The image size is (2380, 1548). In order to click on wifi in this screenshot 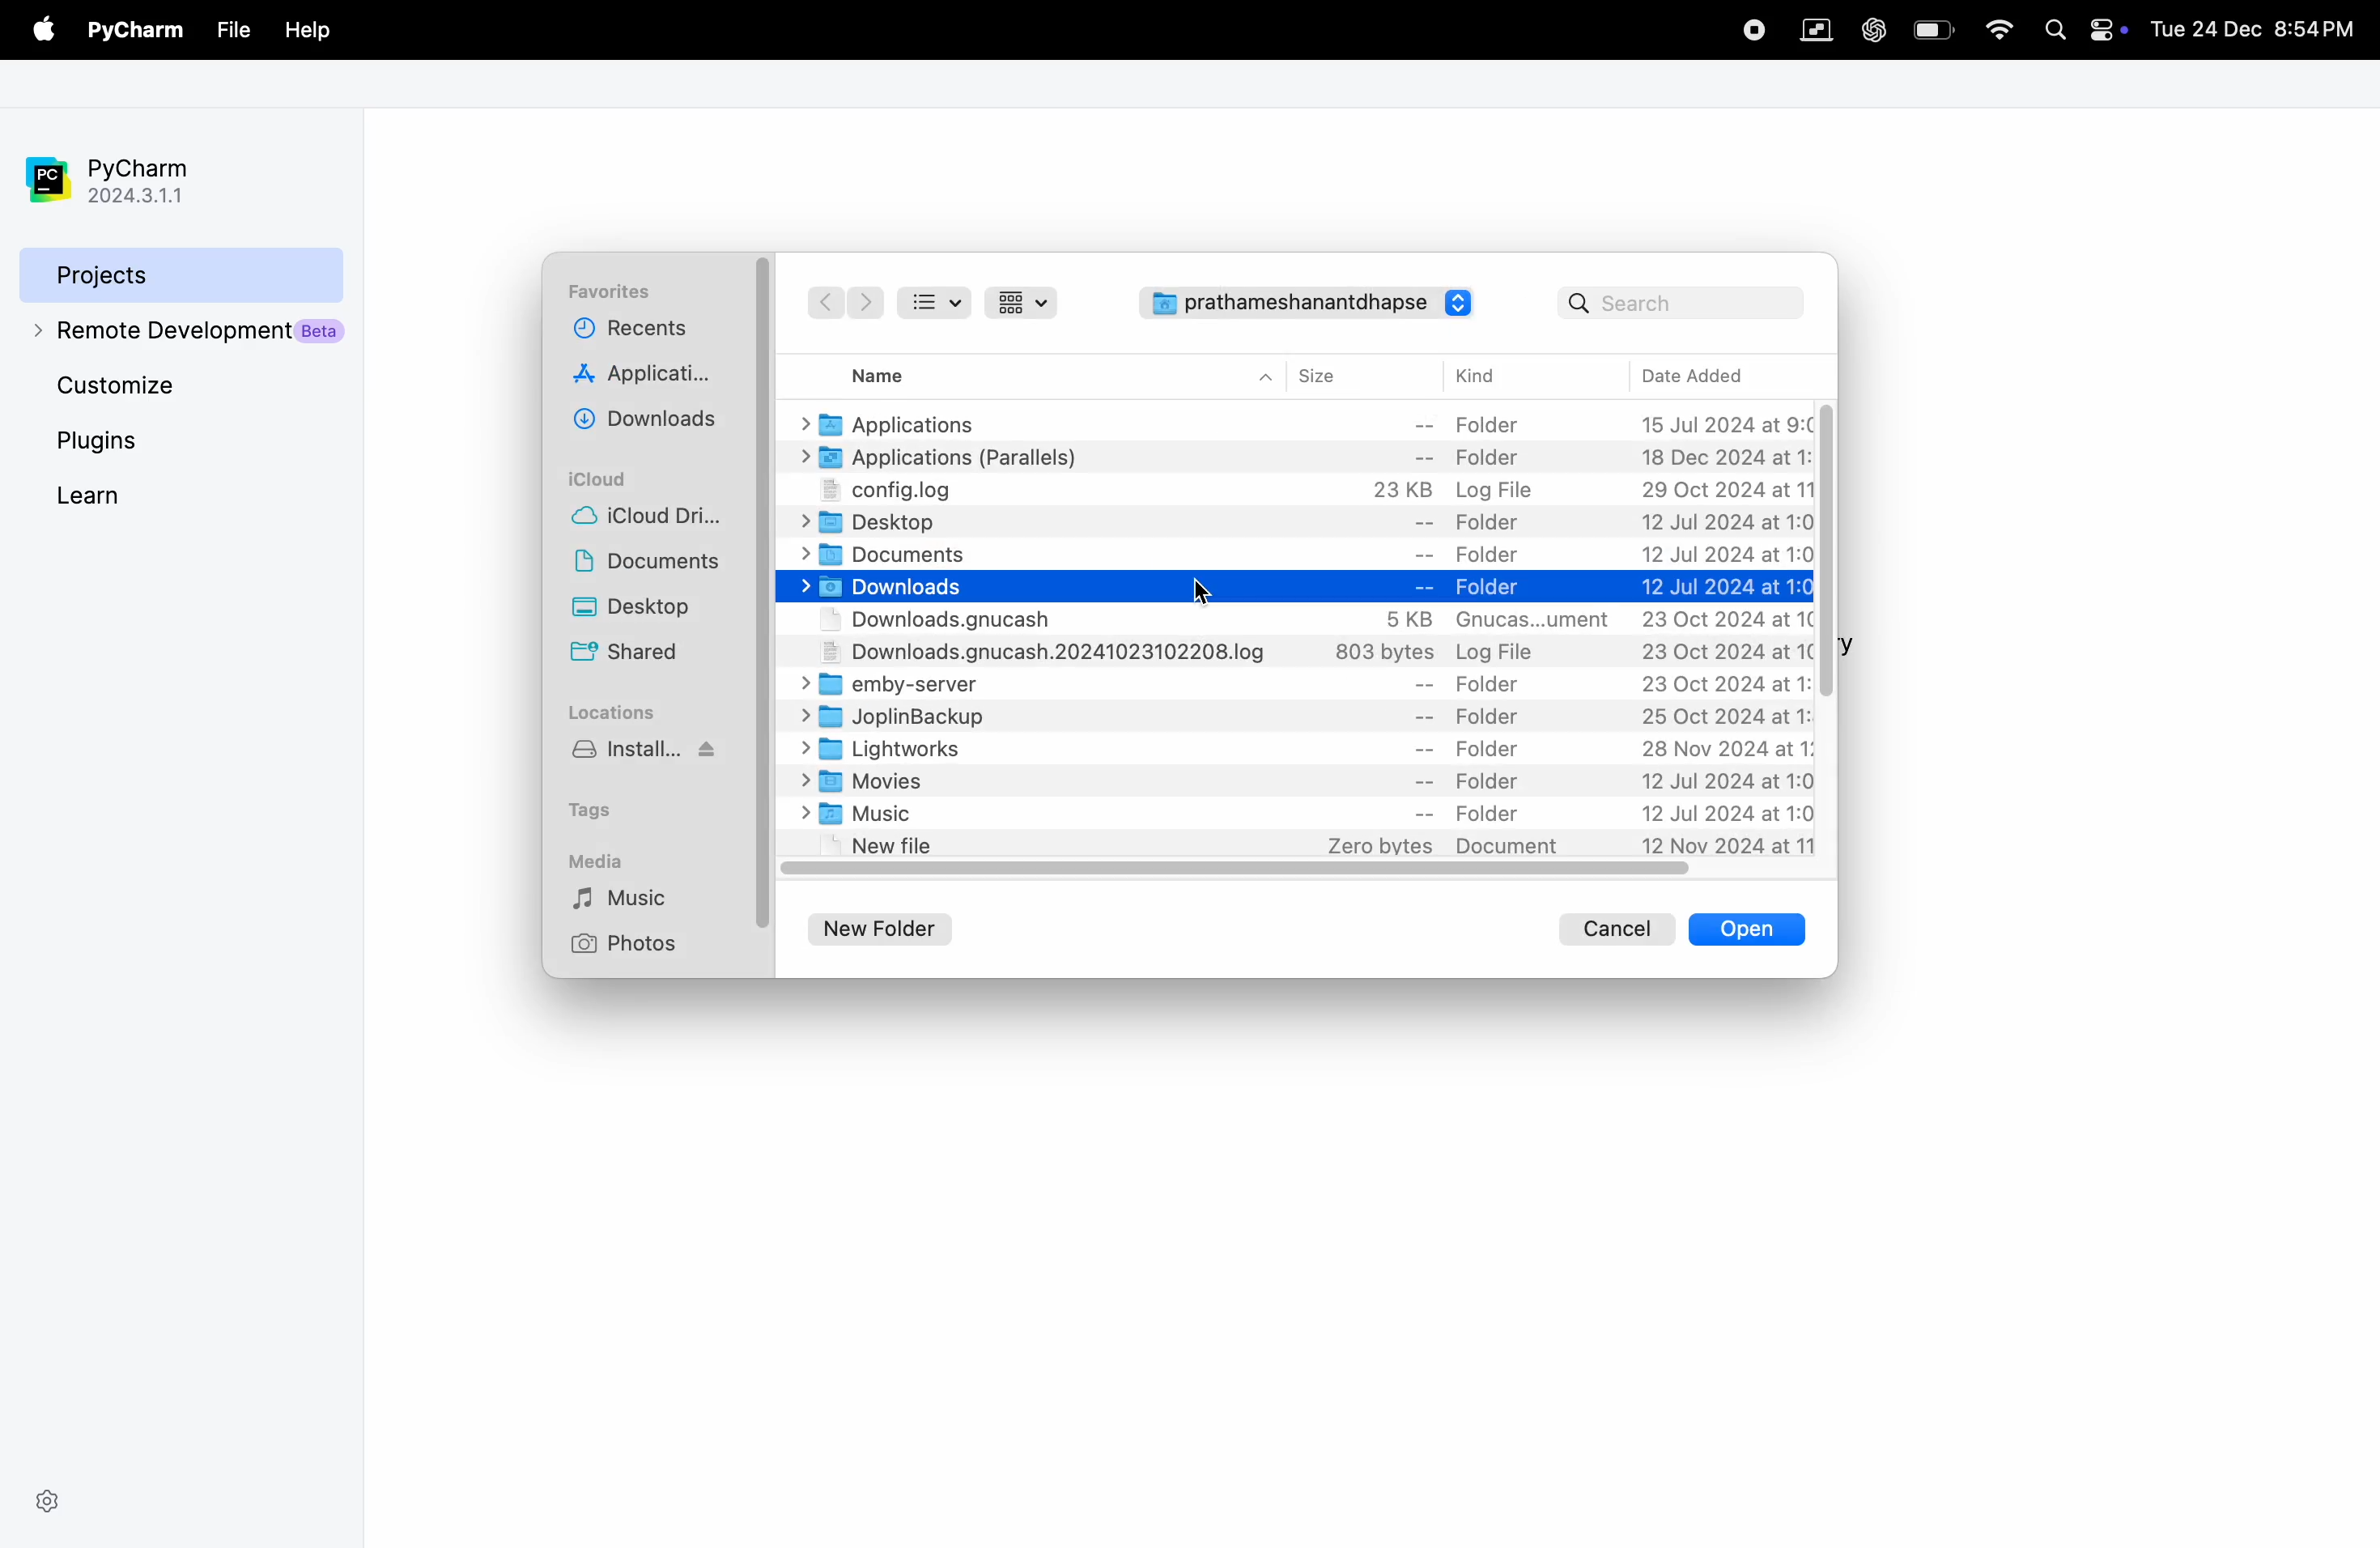, I will do `click(1994, 31)`.